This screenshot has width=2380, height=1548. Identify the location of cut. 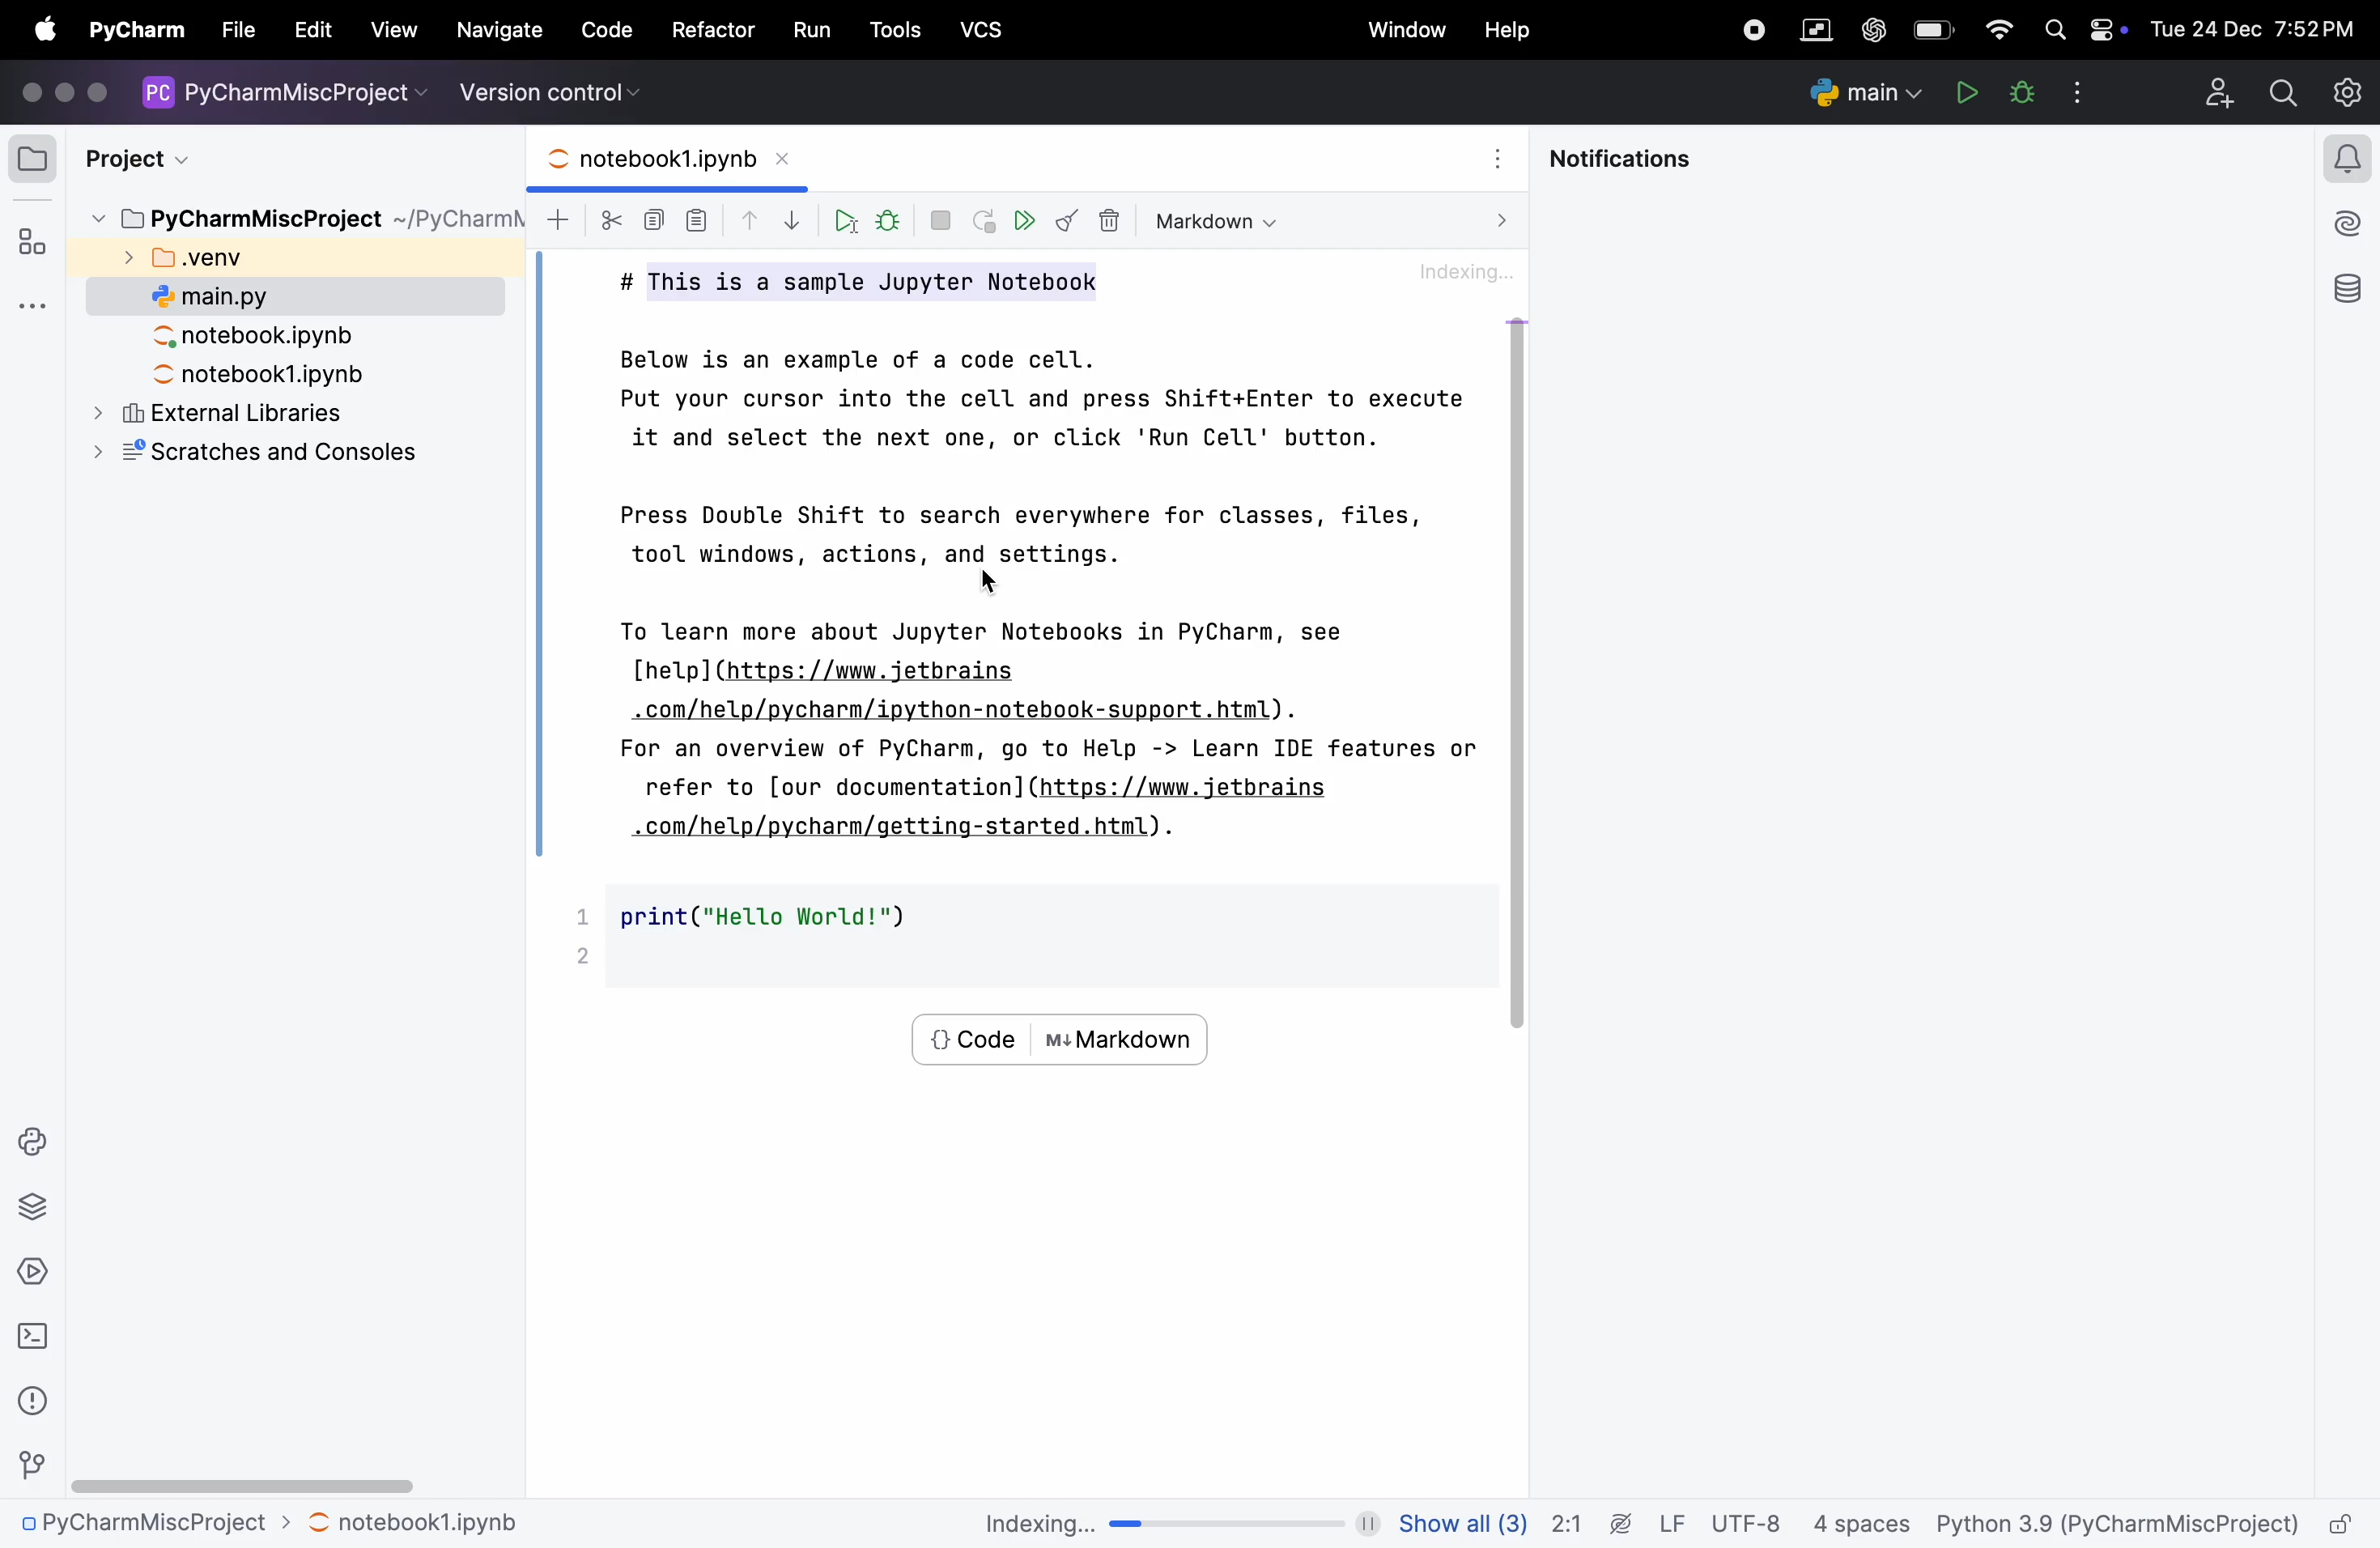
(616, 222).